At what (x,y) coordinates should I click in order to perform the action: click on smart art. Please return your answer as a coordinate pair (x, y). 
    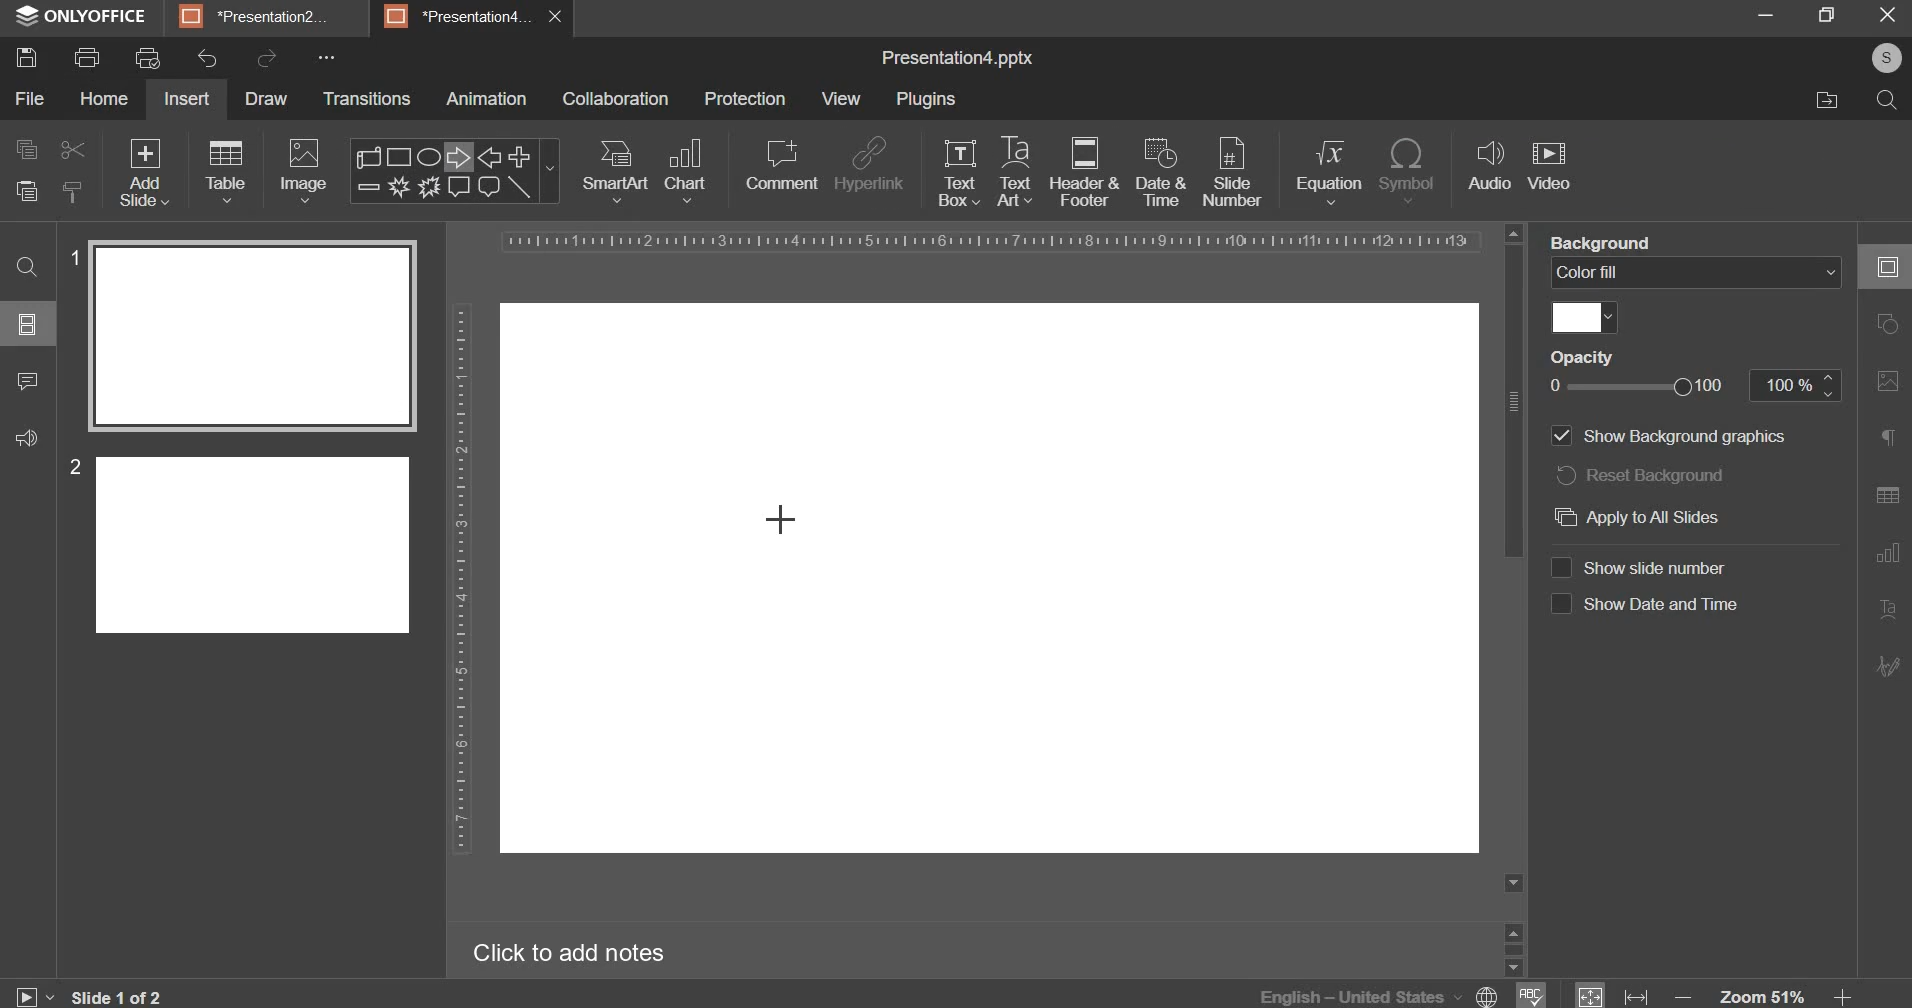
    Looking at the image, I should click on (617, 172).